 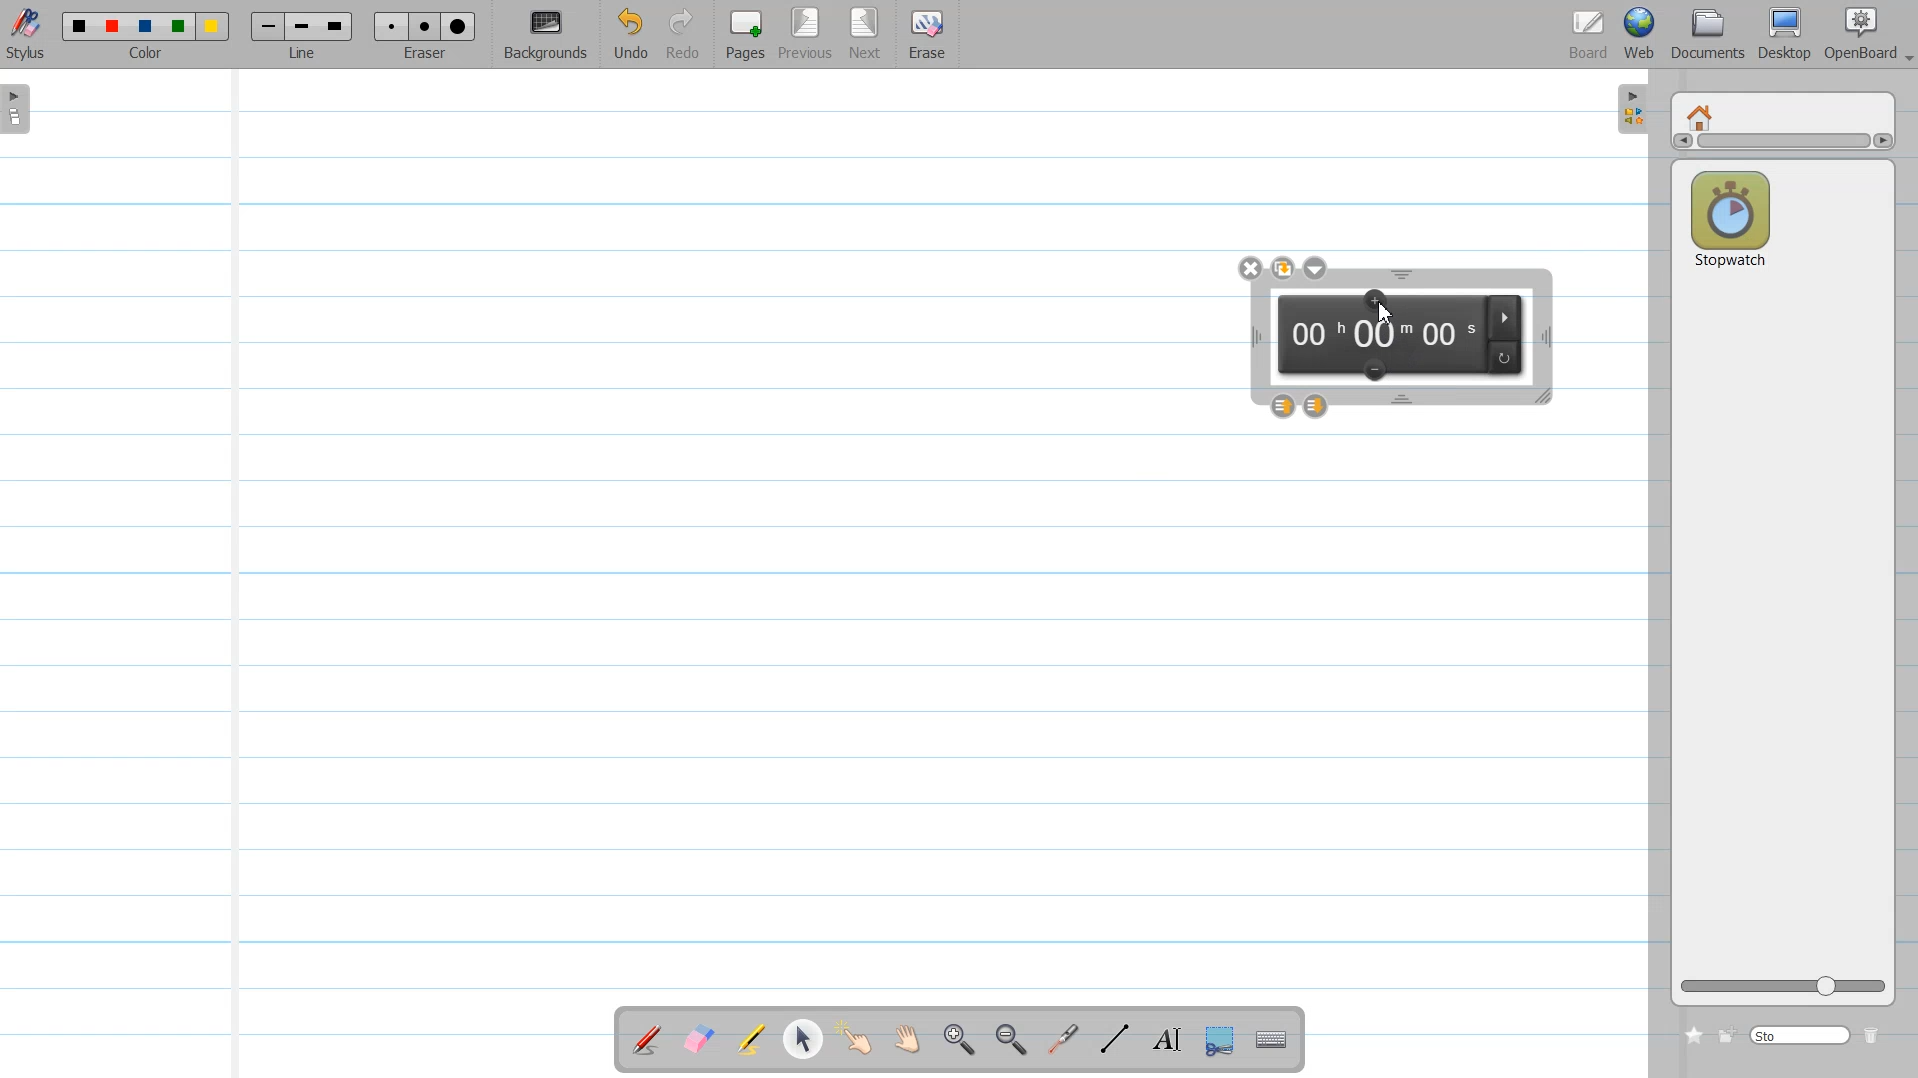 I want to click on Scroll Page, so click(x=910, y=1040).